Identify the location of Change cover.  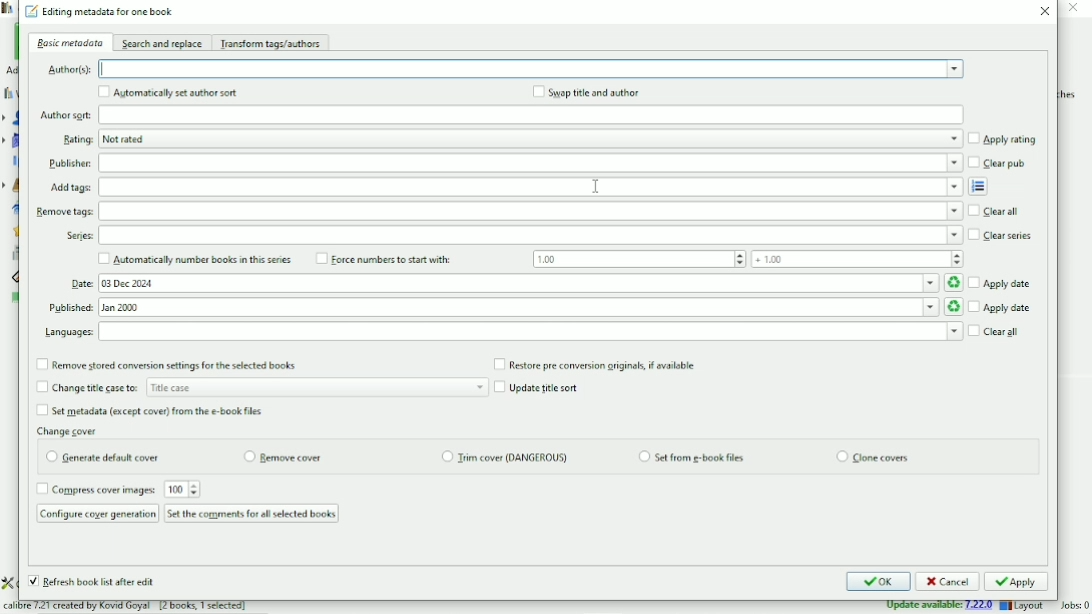
(70, 430).